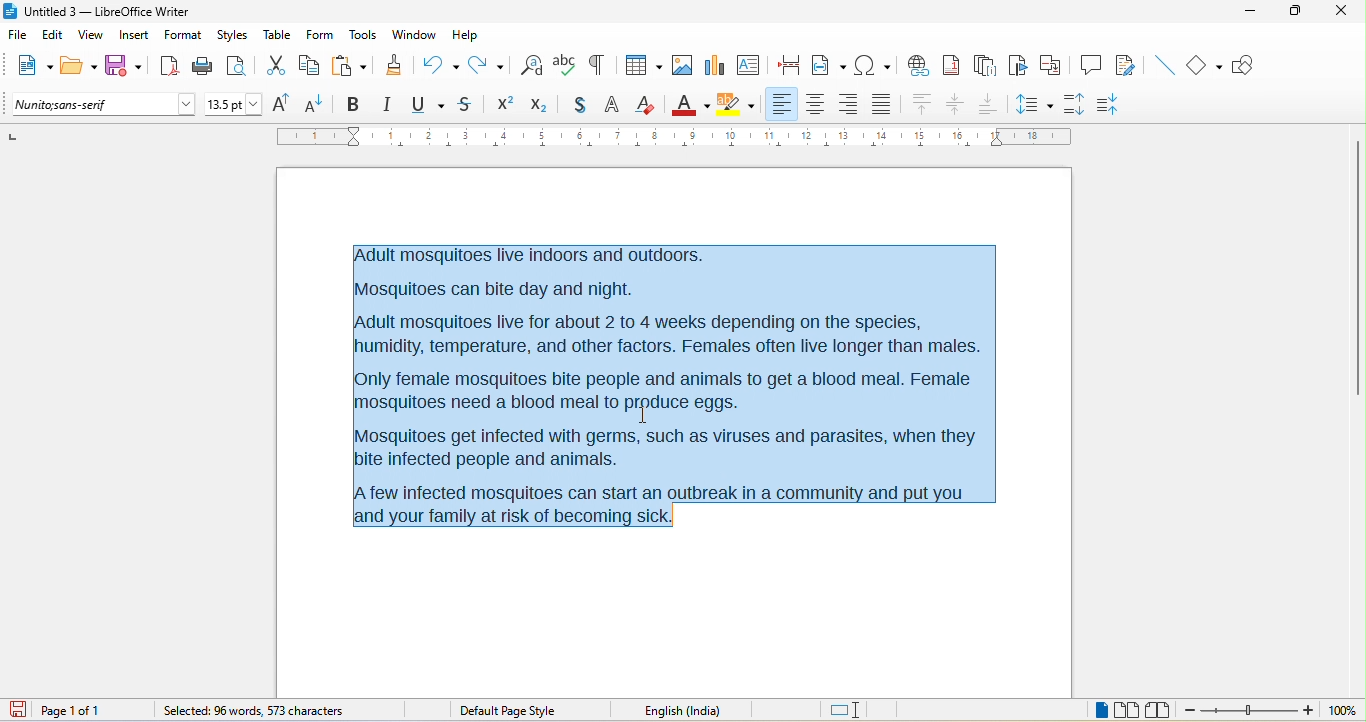 This screenshot has height=722, width=1366. Describe the element at coordinates (489, 64) in the screenshot. I see `redo` at that location.